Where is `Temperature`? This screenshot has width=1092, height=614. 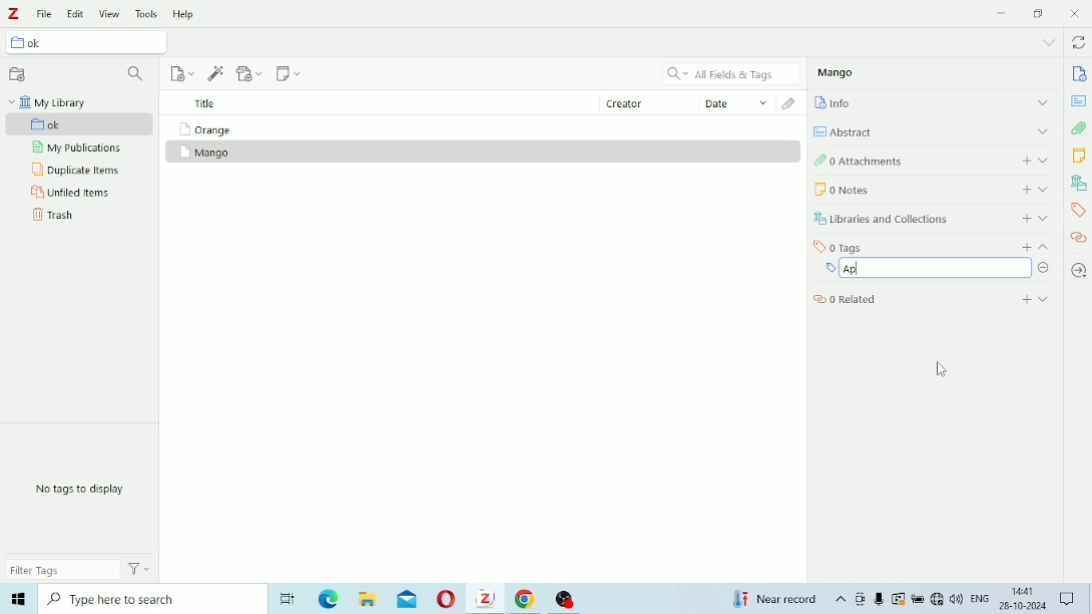
Temperature is located at coordinates (776, 599).